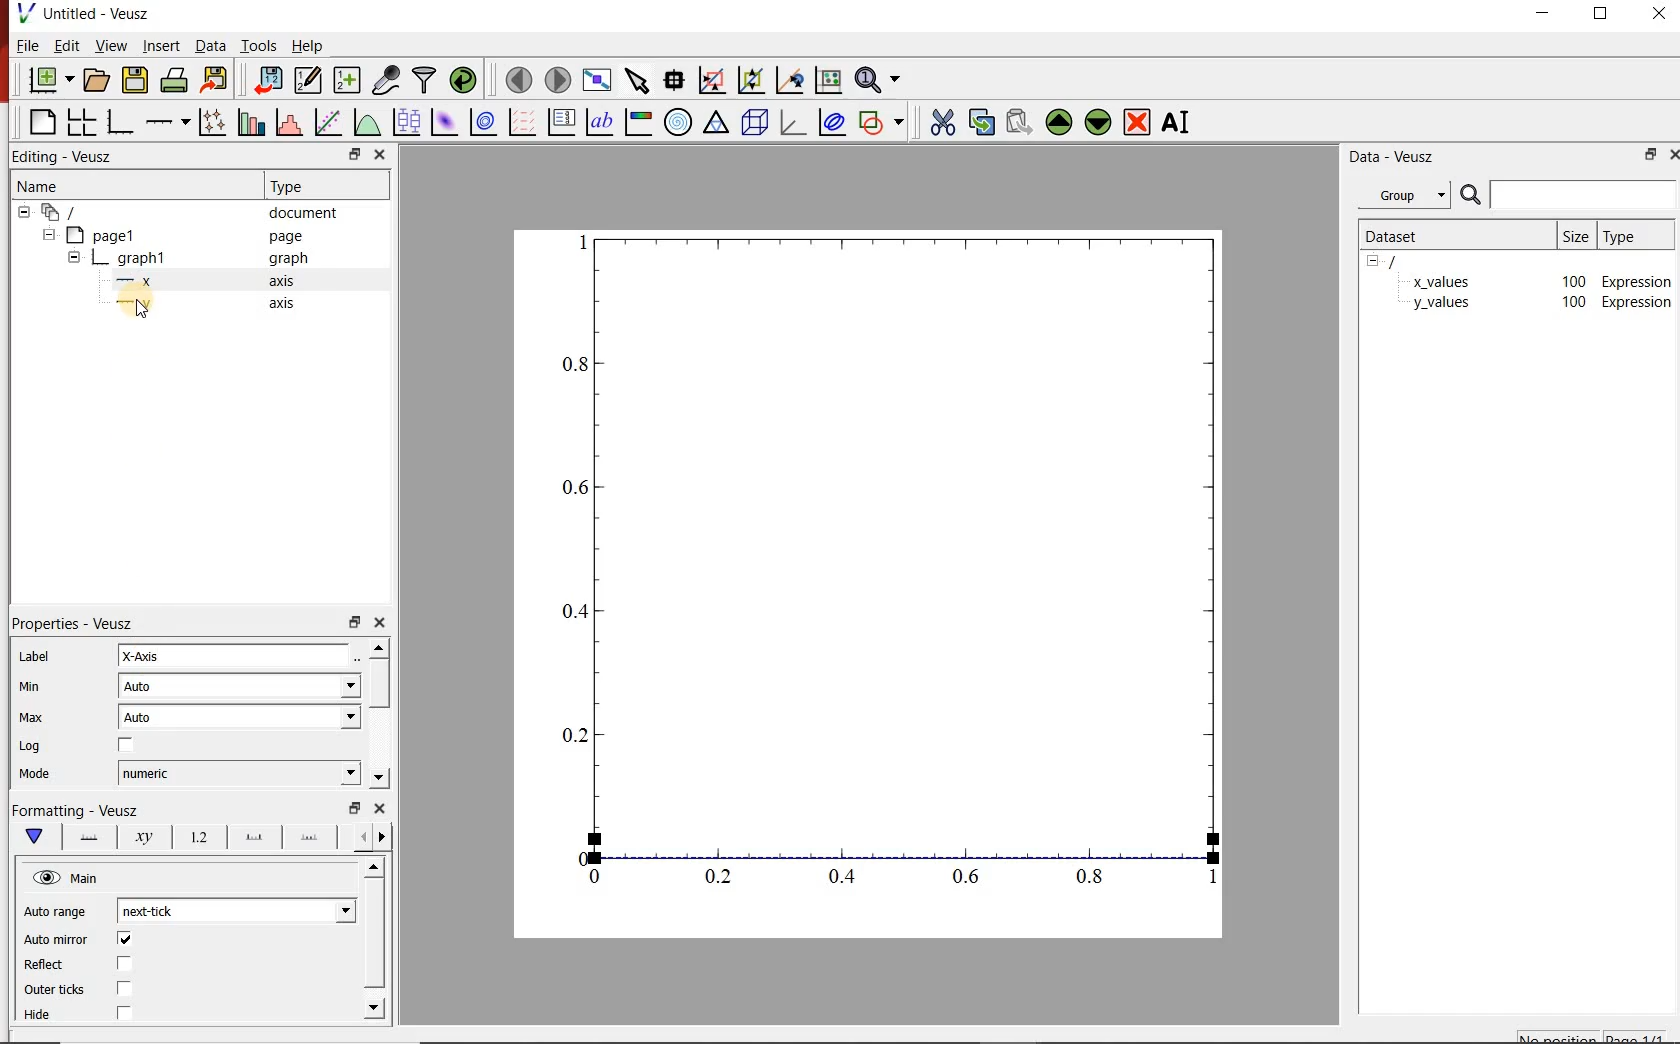  I want to click on major ticks, so click(255, 837).